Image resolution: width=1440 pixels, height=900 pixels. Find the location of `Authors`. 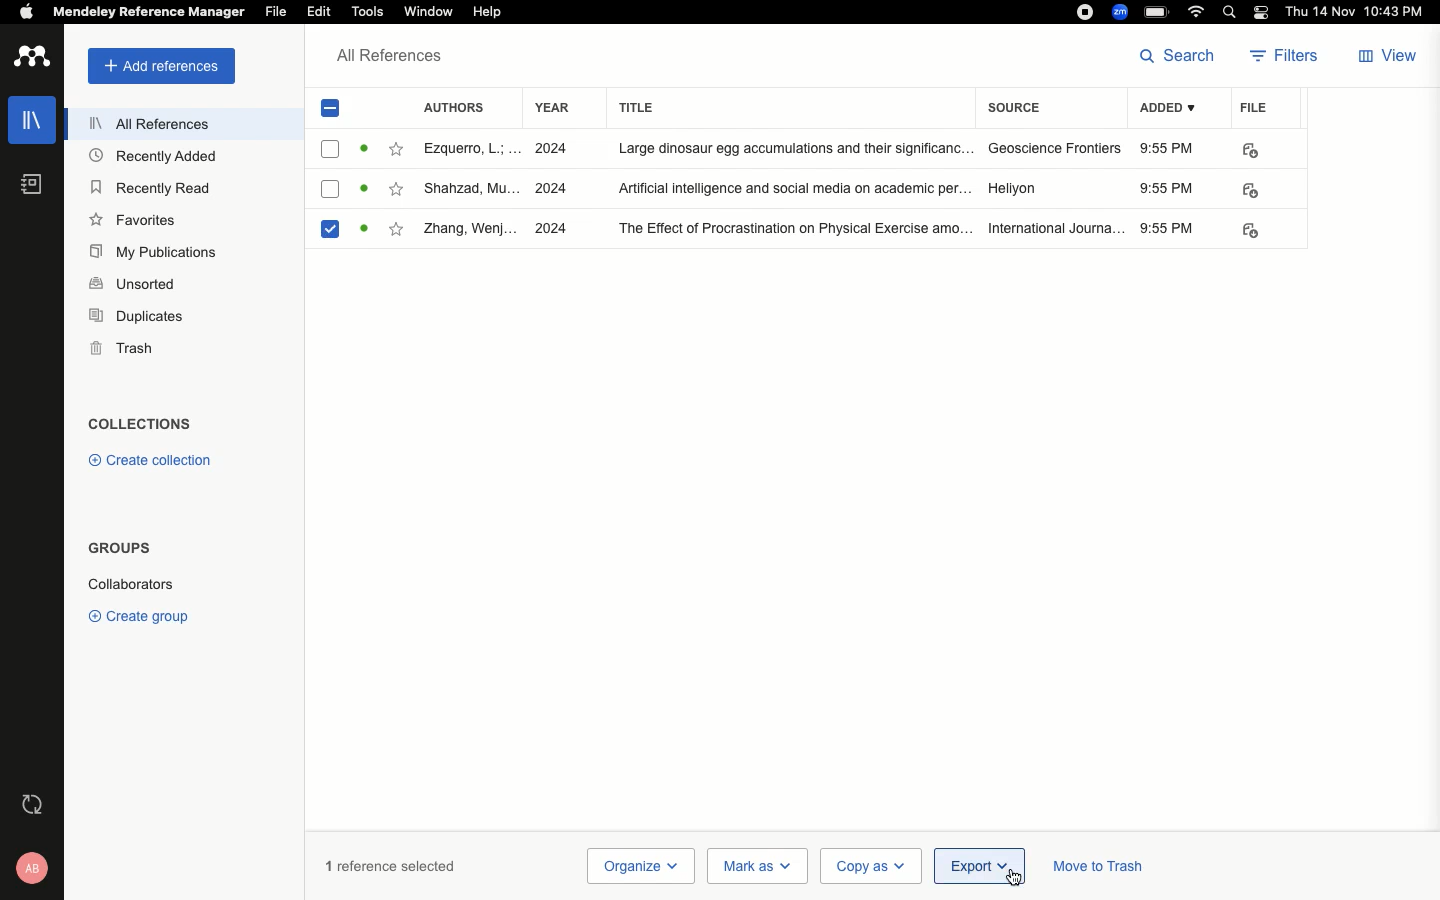

Authors is located at coordinates (461, 106).